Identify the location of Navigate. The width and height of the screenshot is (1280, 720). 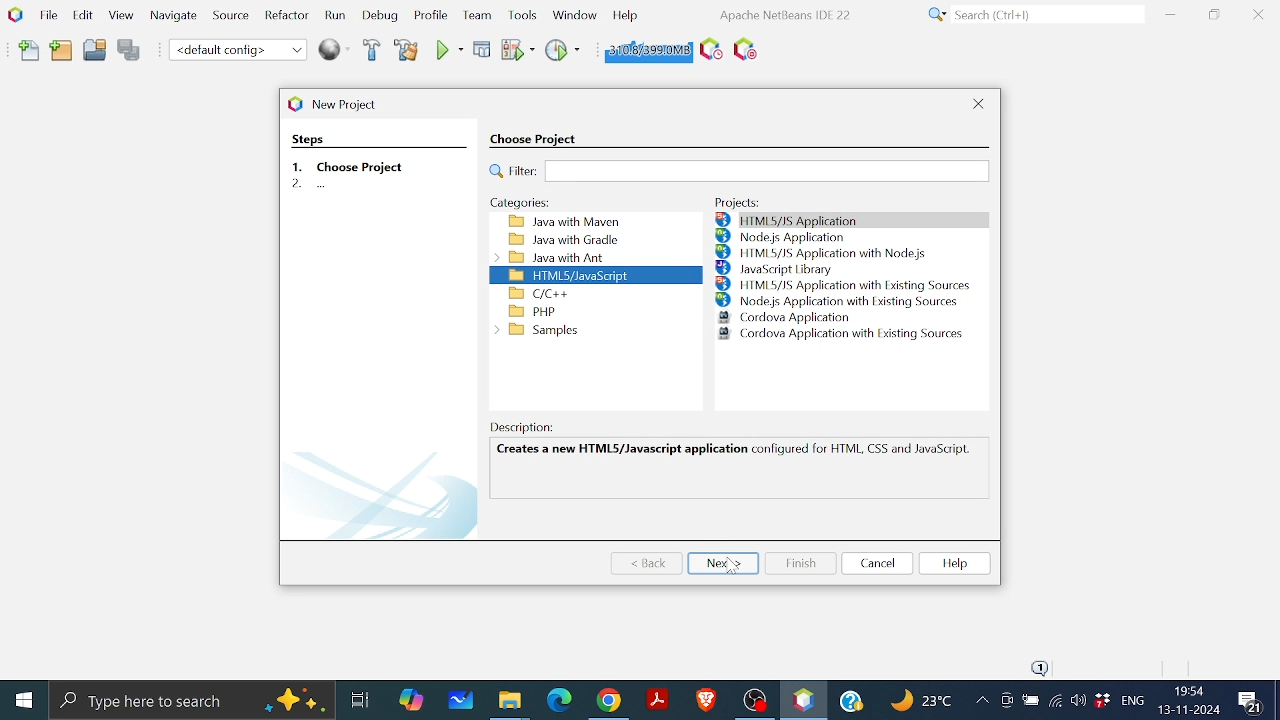
(174, 19).